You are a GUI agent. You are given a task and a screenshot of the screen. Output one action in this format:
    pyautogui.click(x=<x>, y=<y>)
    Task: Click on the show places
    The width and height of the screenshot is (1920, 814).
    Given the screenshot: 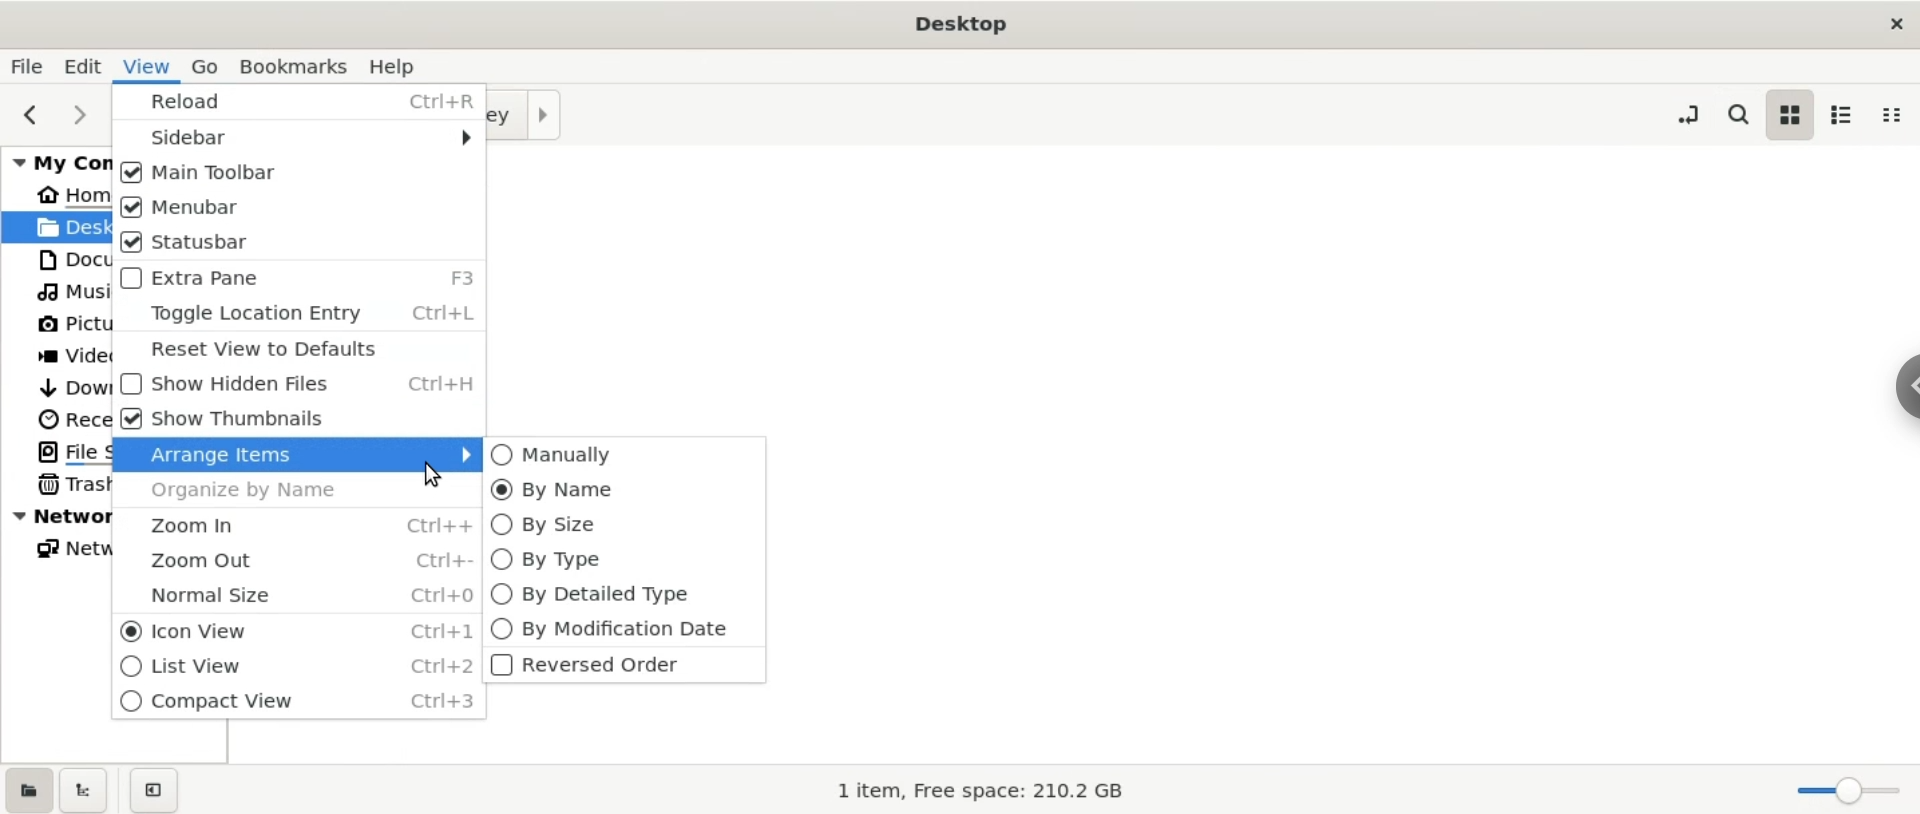 What is the action you would take?
    pyautogui.click(x=28, y=790)
    